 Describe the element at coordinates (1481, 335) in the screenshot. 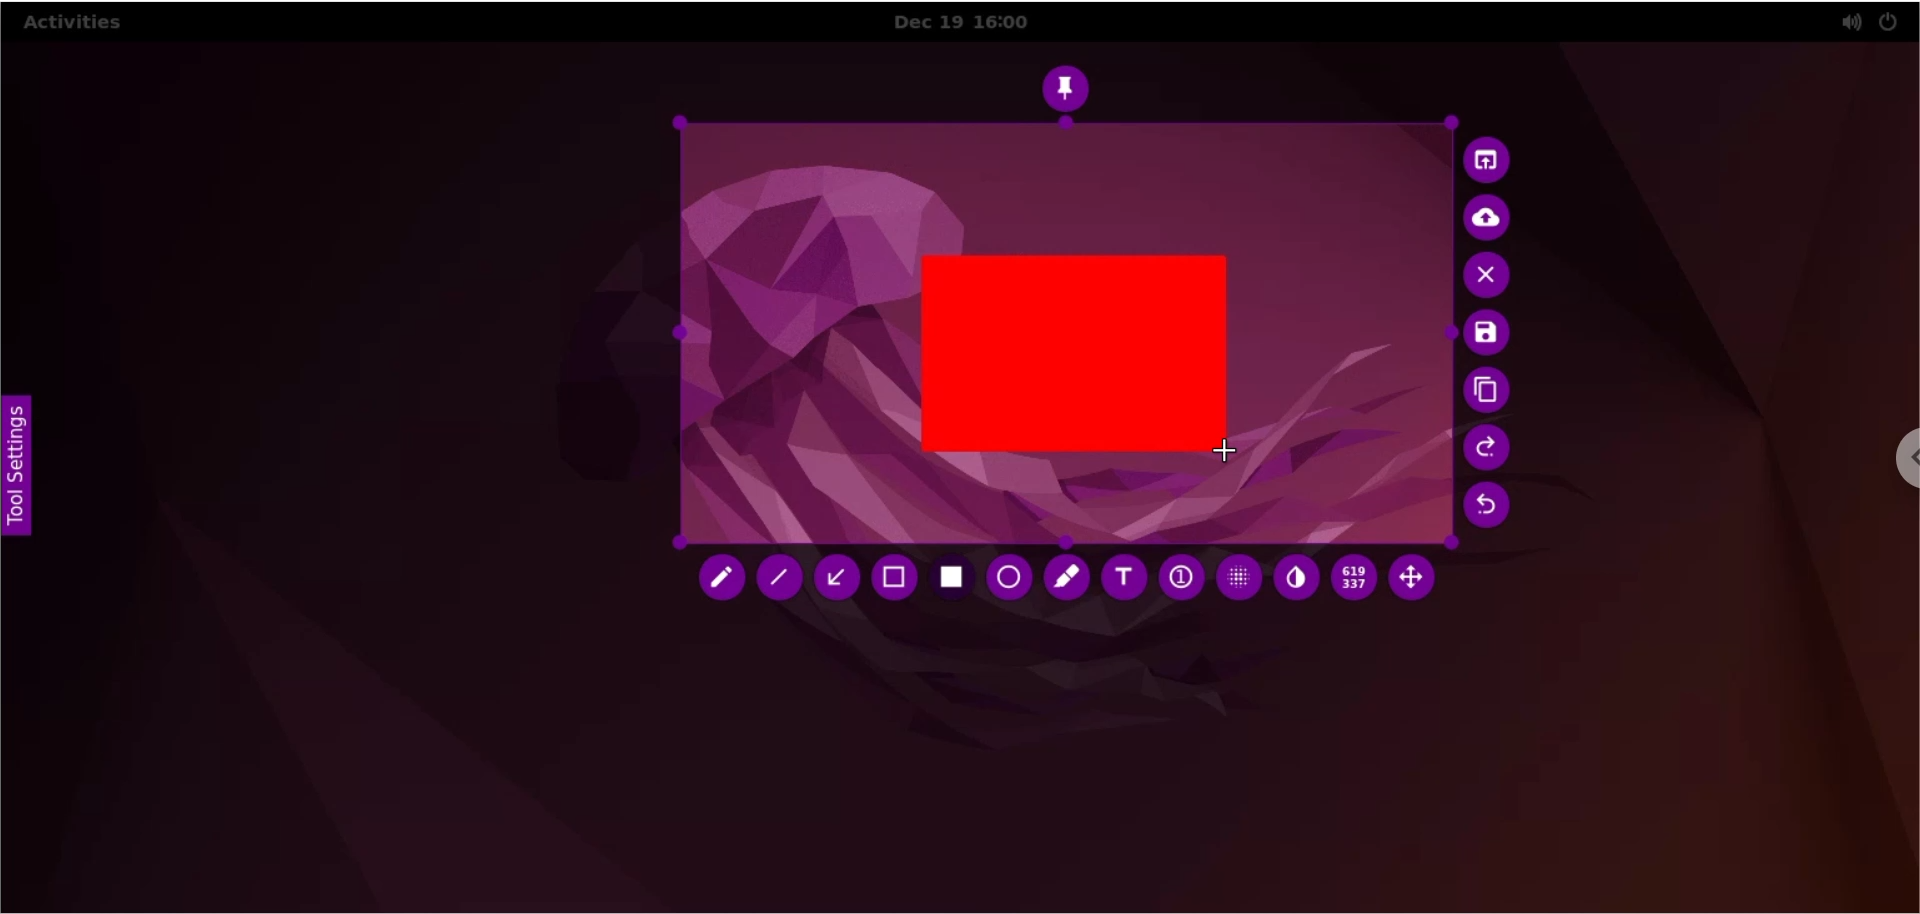

I see `save` at that location.